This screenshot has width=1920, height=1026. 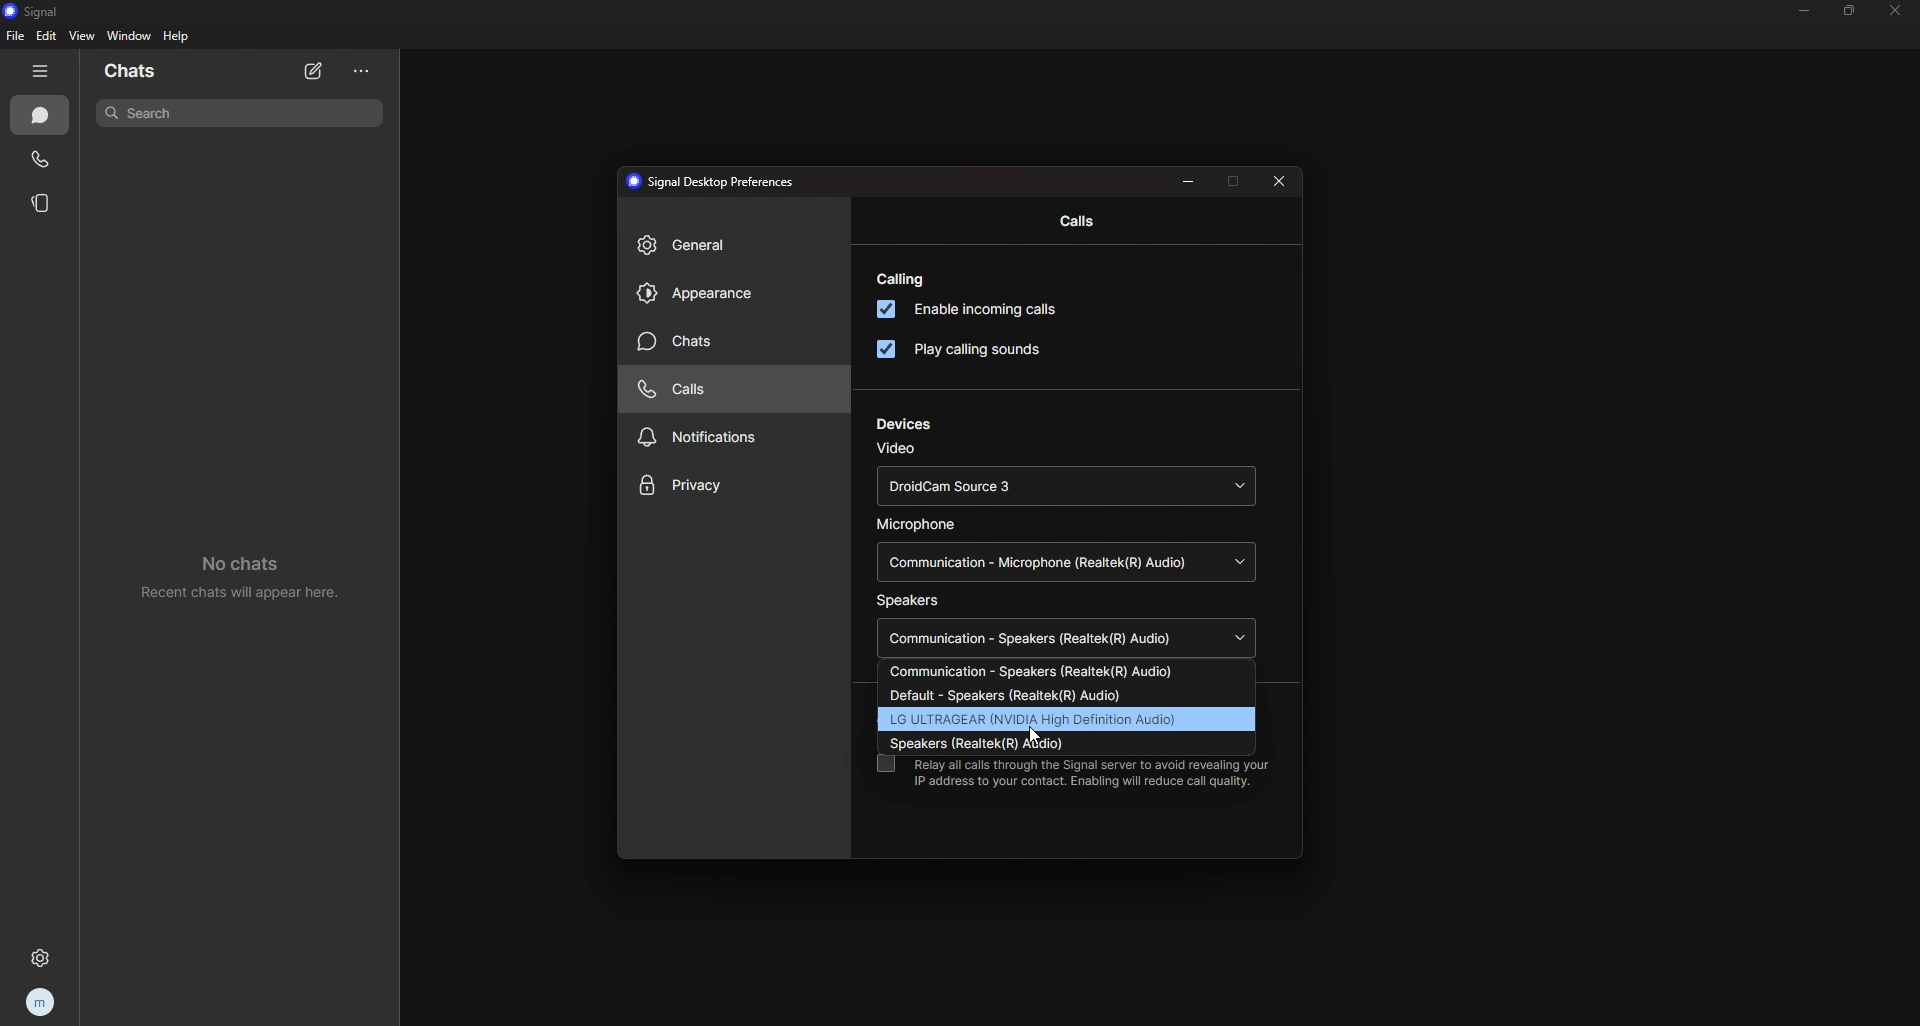 What do you see at coordinates (1039, 672) in the screenshot?
I see `‘Communication - Speakers (Realtek(R) Audio)` at bounding box center [1039, 672].